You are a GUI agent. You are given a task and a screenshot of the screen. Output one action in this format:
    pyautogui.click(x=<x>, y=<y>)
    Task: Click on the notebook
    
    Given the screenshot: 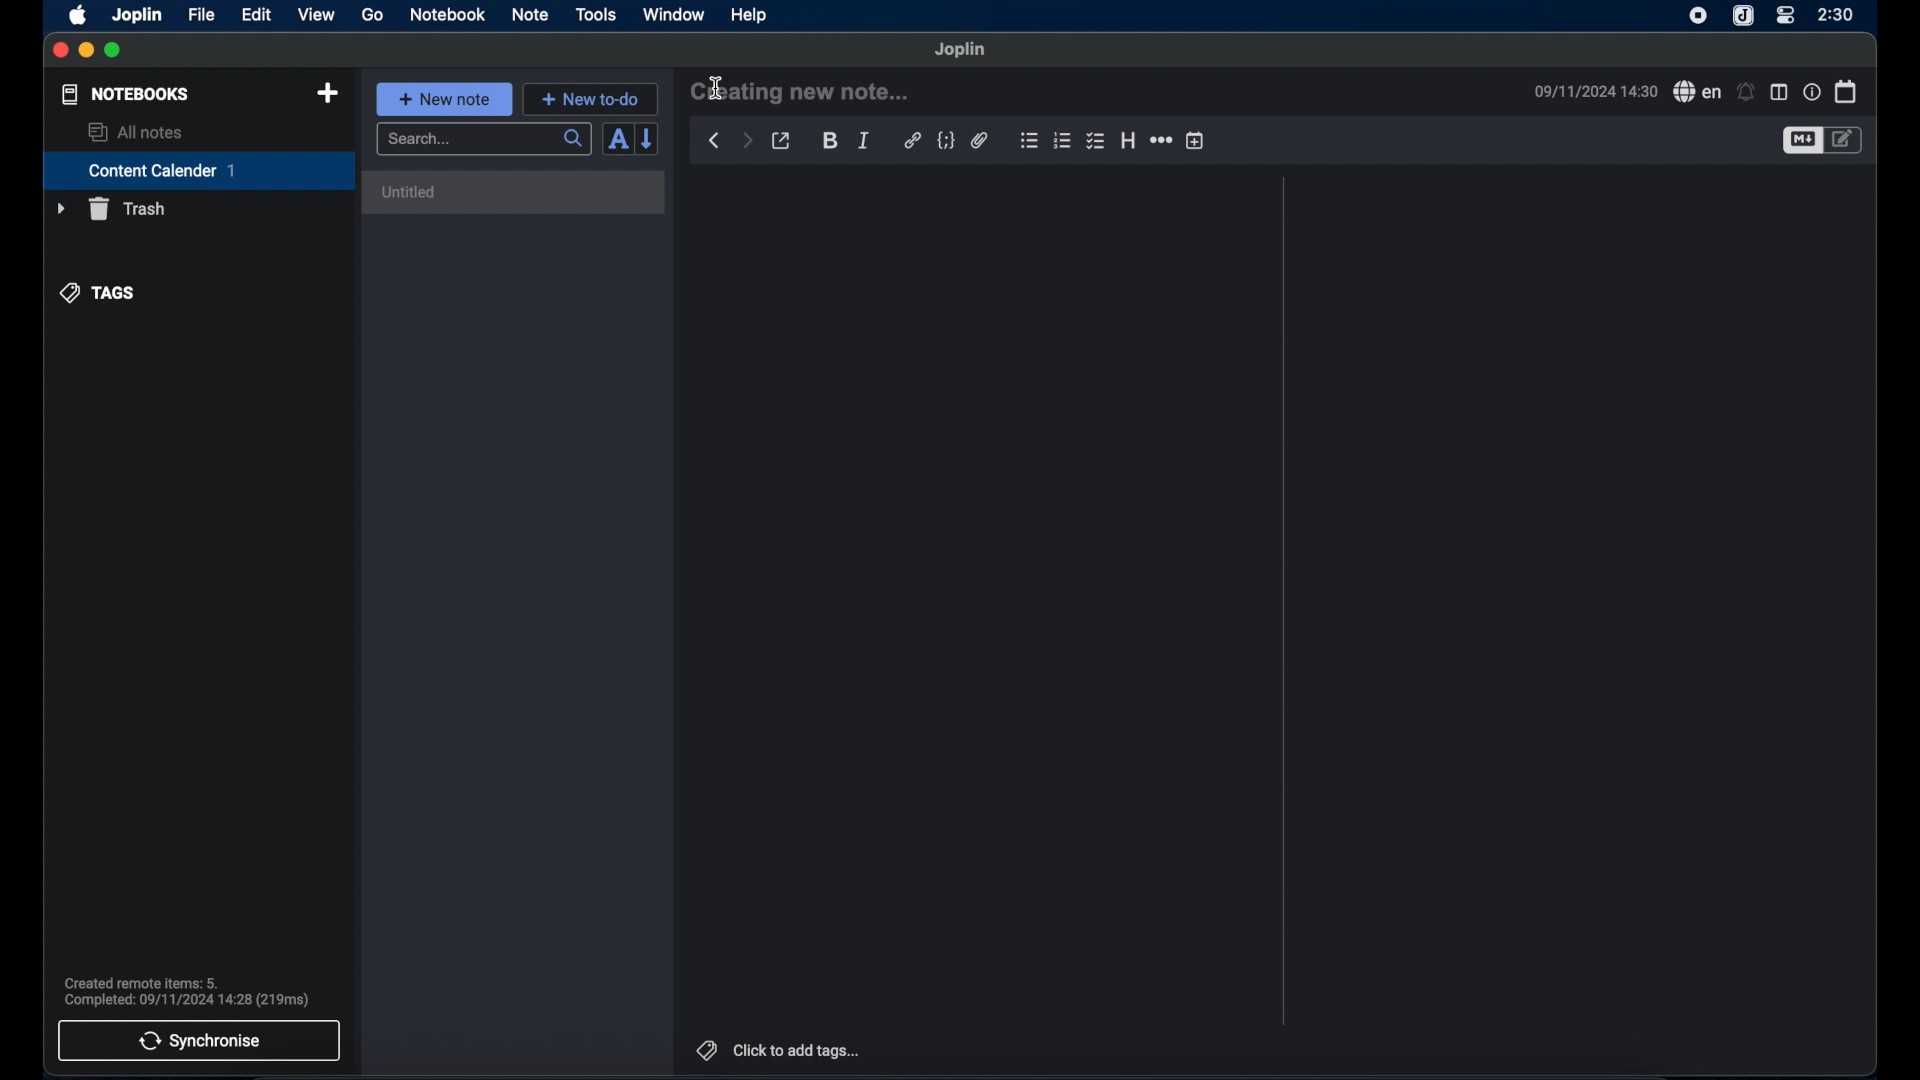 What is the action you would take?
    pyautogui.click(x=446, y=14)
    